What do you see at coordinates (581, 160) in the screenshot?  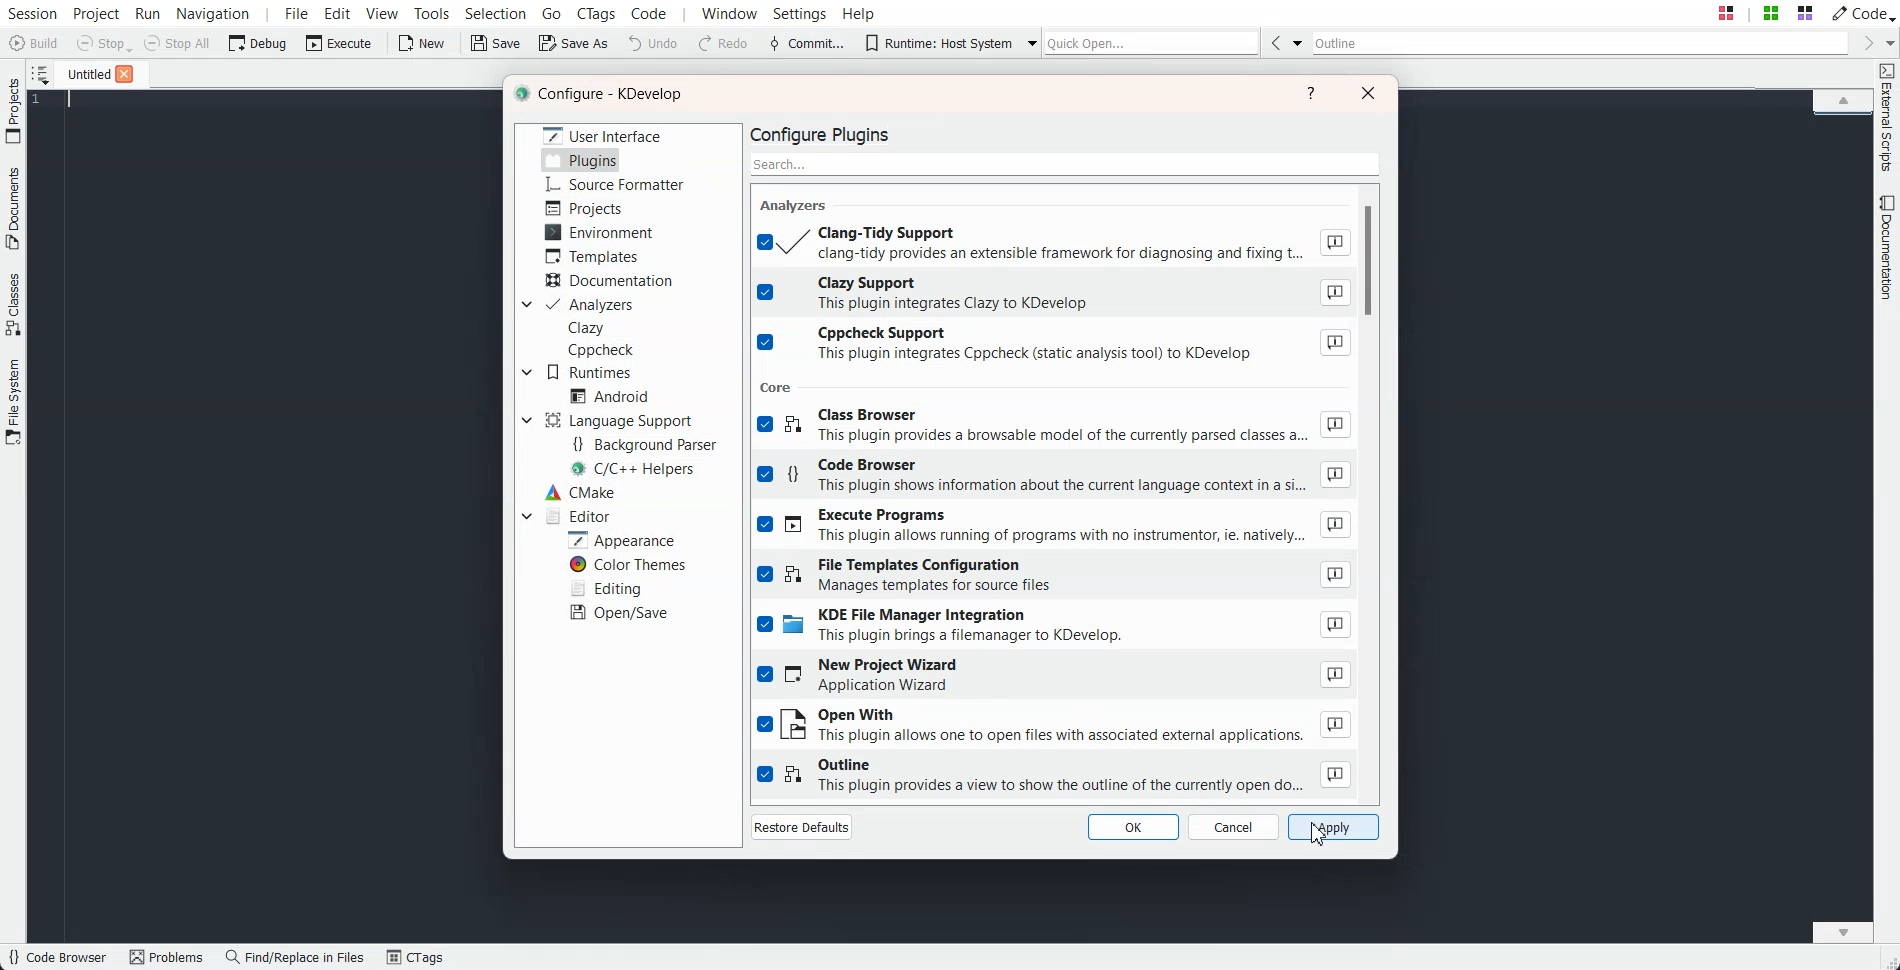 I see `Plugin Selected` at bounding box center [581, 160].